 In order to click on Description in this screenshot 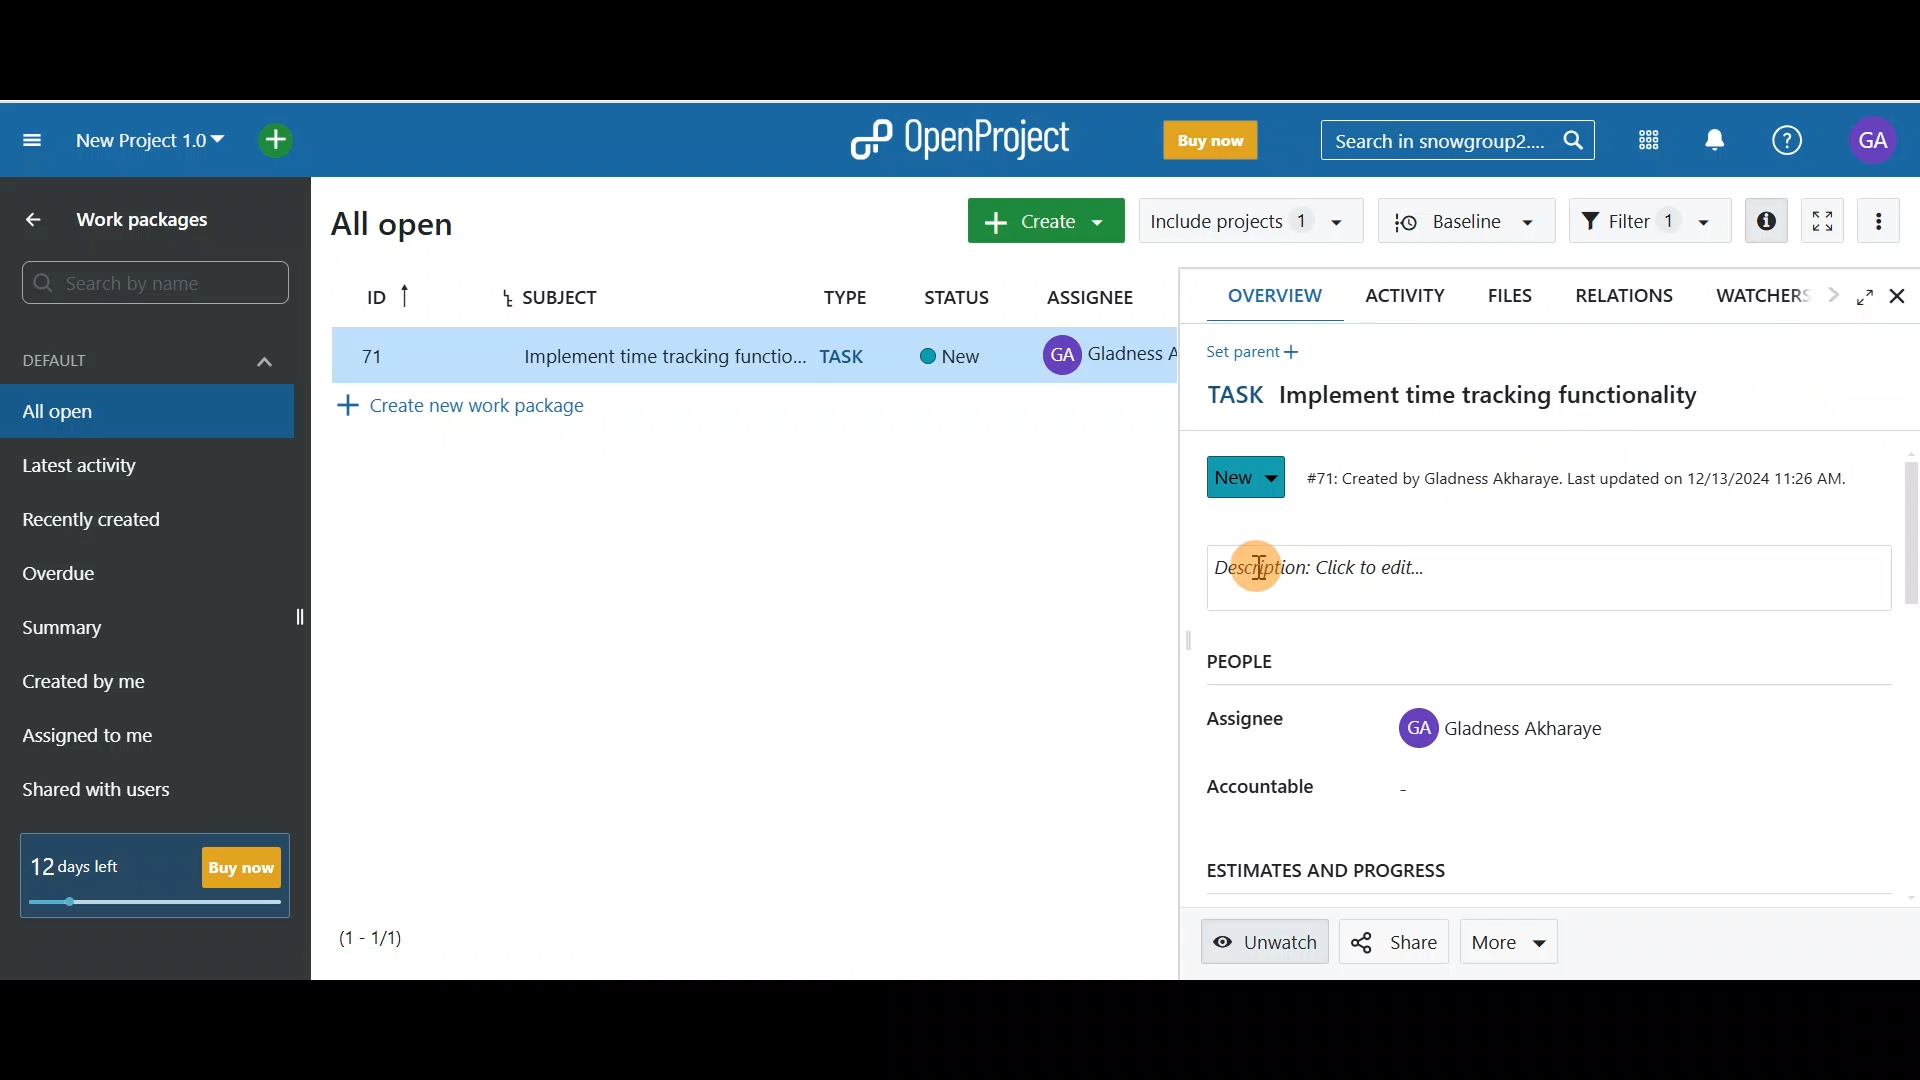, I will do `click(1398, 572)`.